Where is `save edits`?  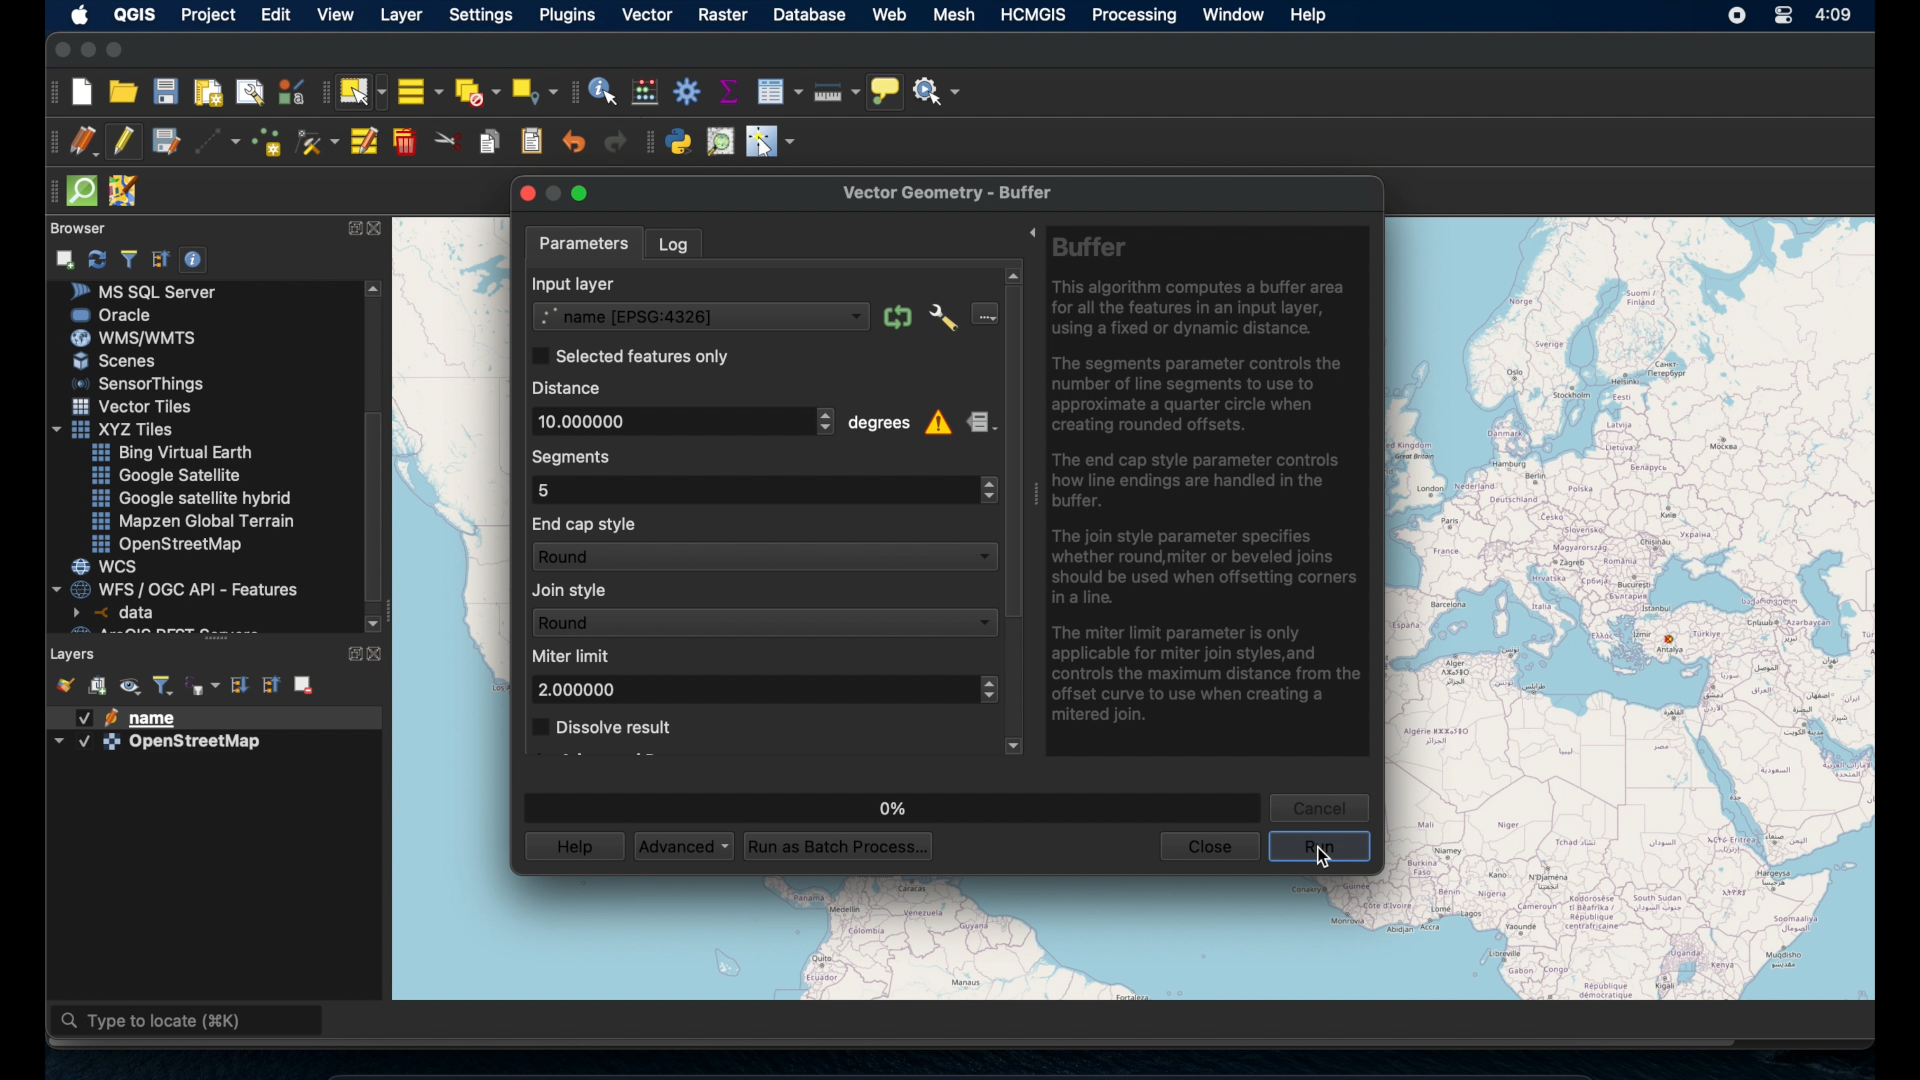
save edits is located at coordinates (167, 142).